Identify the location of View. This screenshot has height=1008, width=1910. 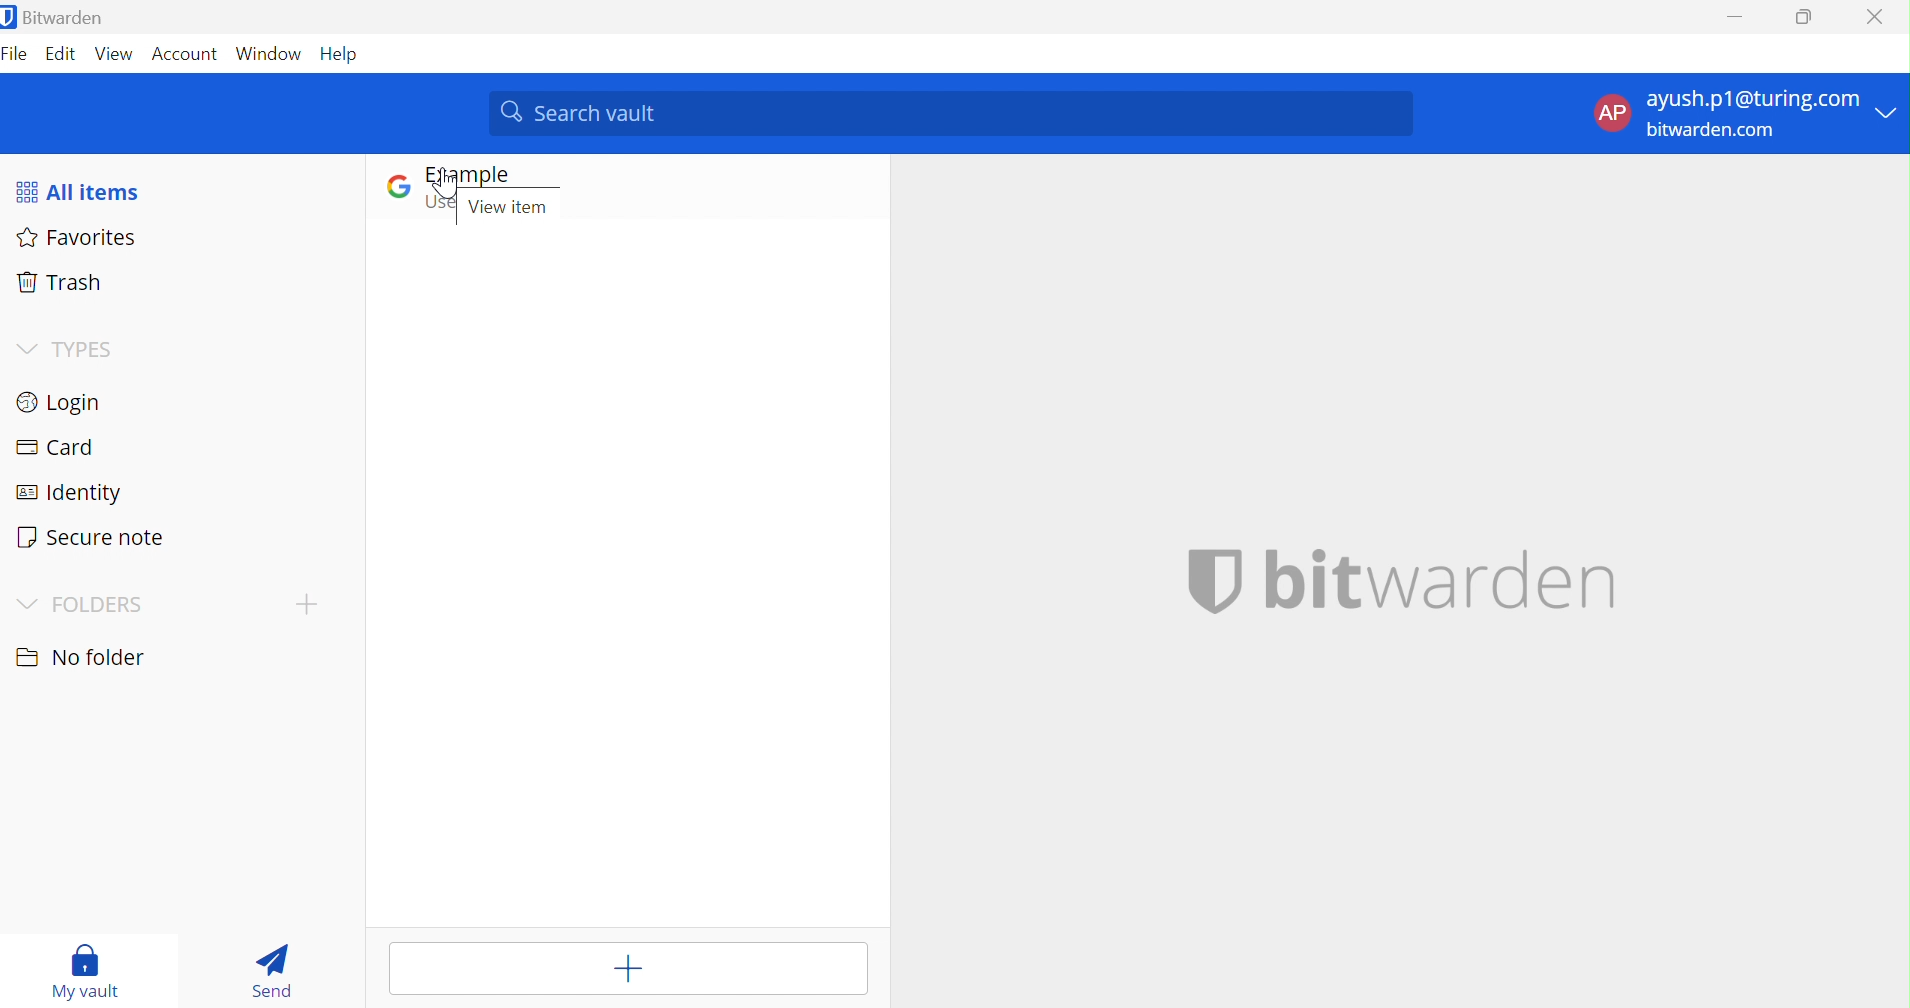
(115, 53).